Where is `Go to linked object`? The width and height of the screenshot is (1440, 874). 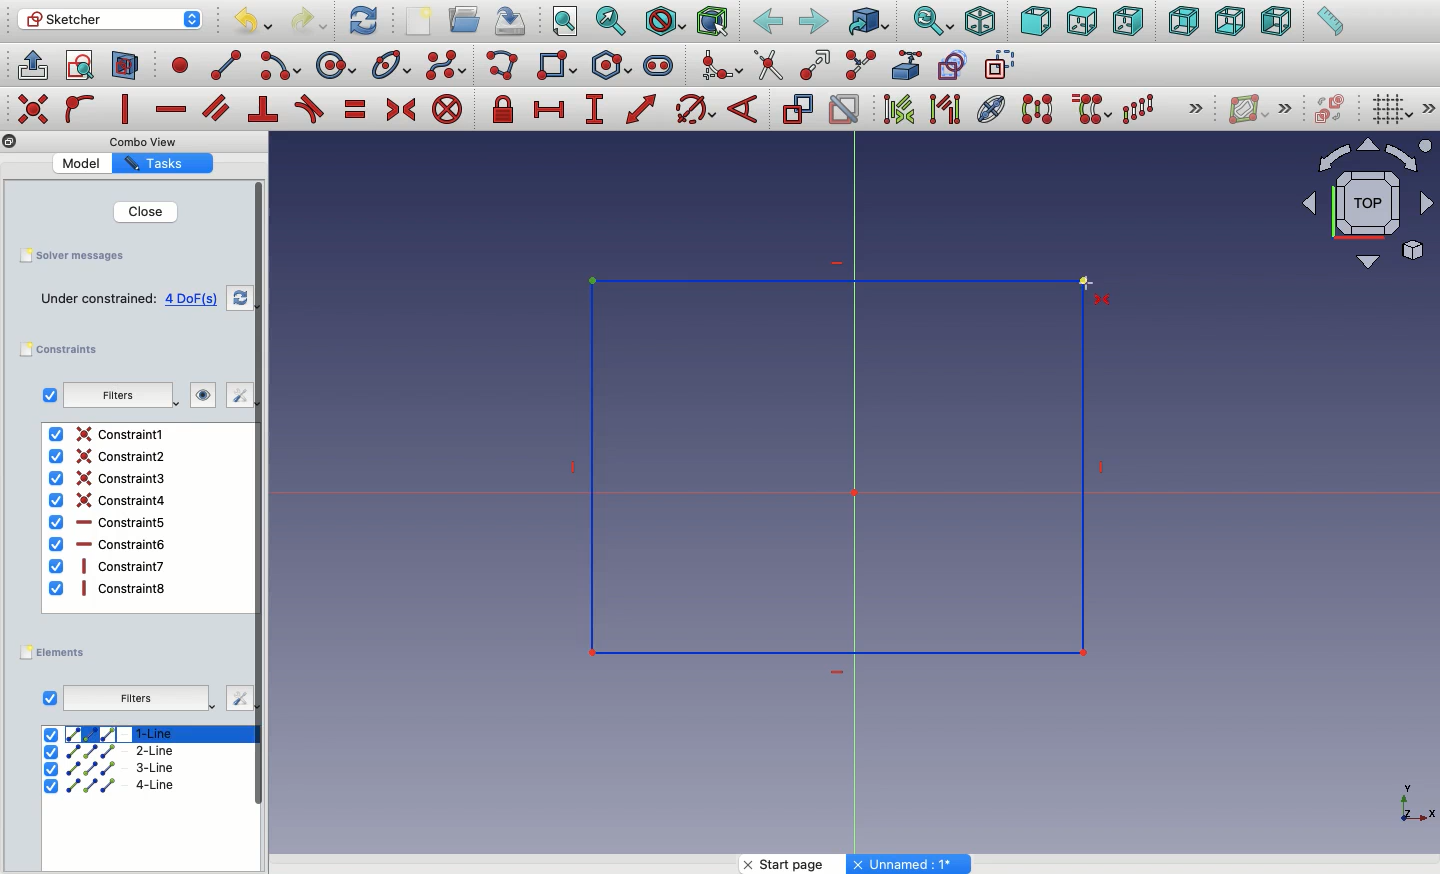 Go to linked object is located at coordinates (869, 23).